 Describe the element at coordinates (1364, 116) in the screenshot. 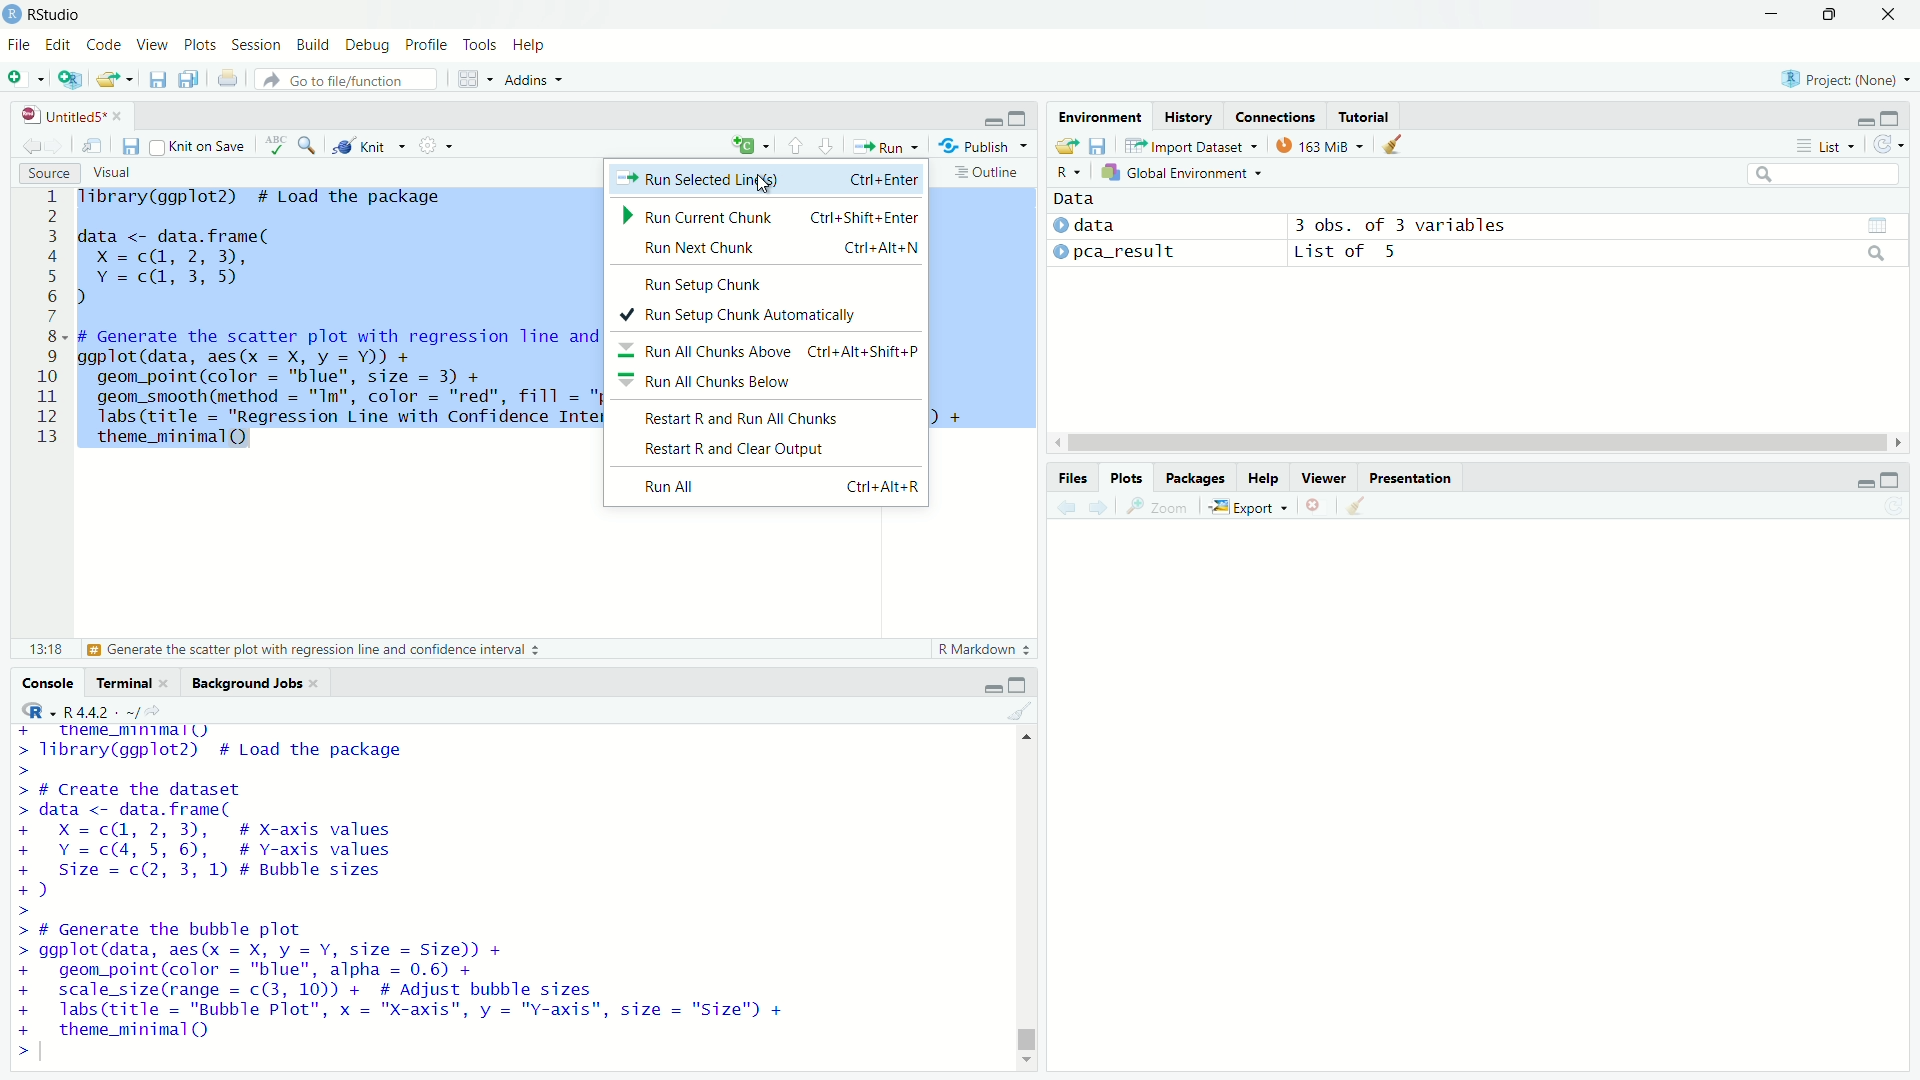

I see `Tutorial` at that location.